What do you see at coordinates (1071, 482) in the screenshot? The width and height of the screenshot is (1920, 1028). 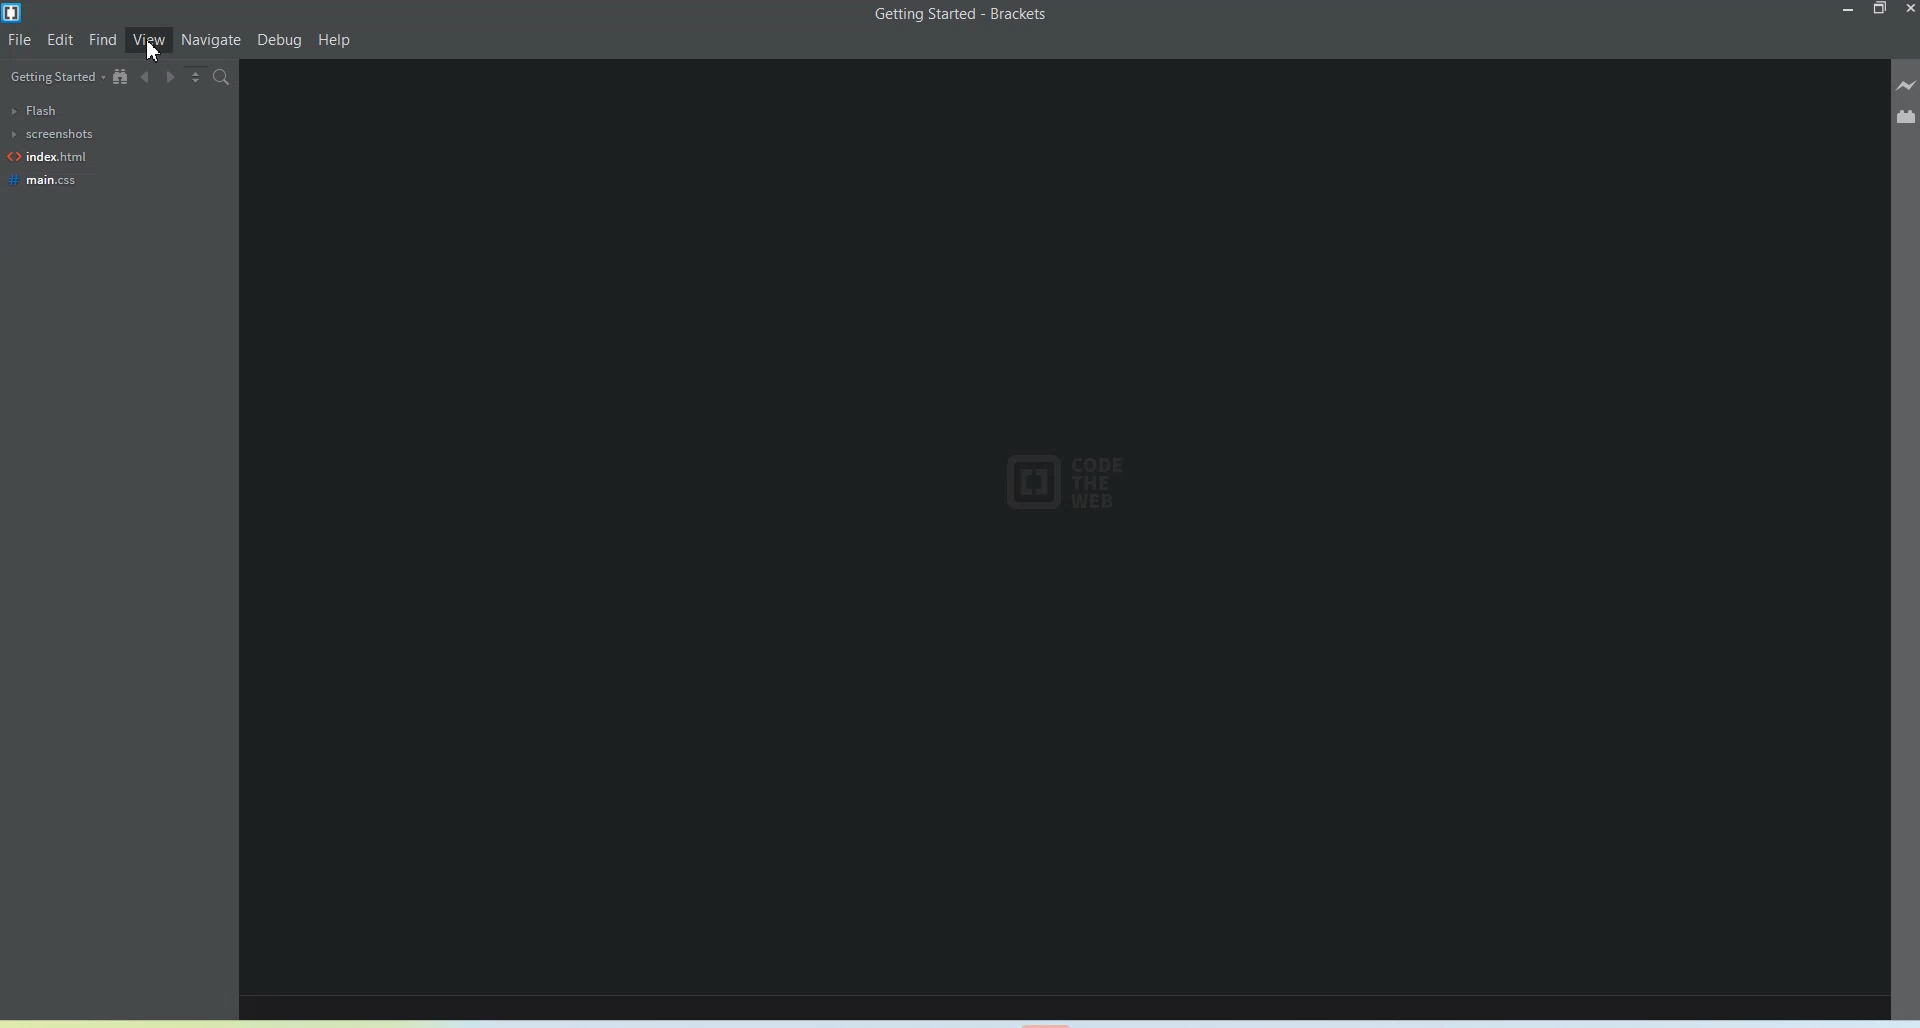 I see `Code the Web` at bounding box center [1071, 482].